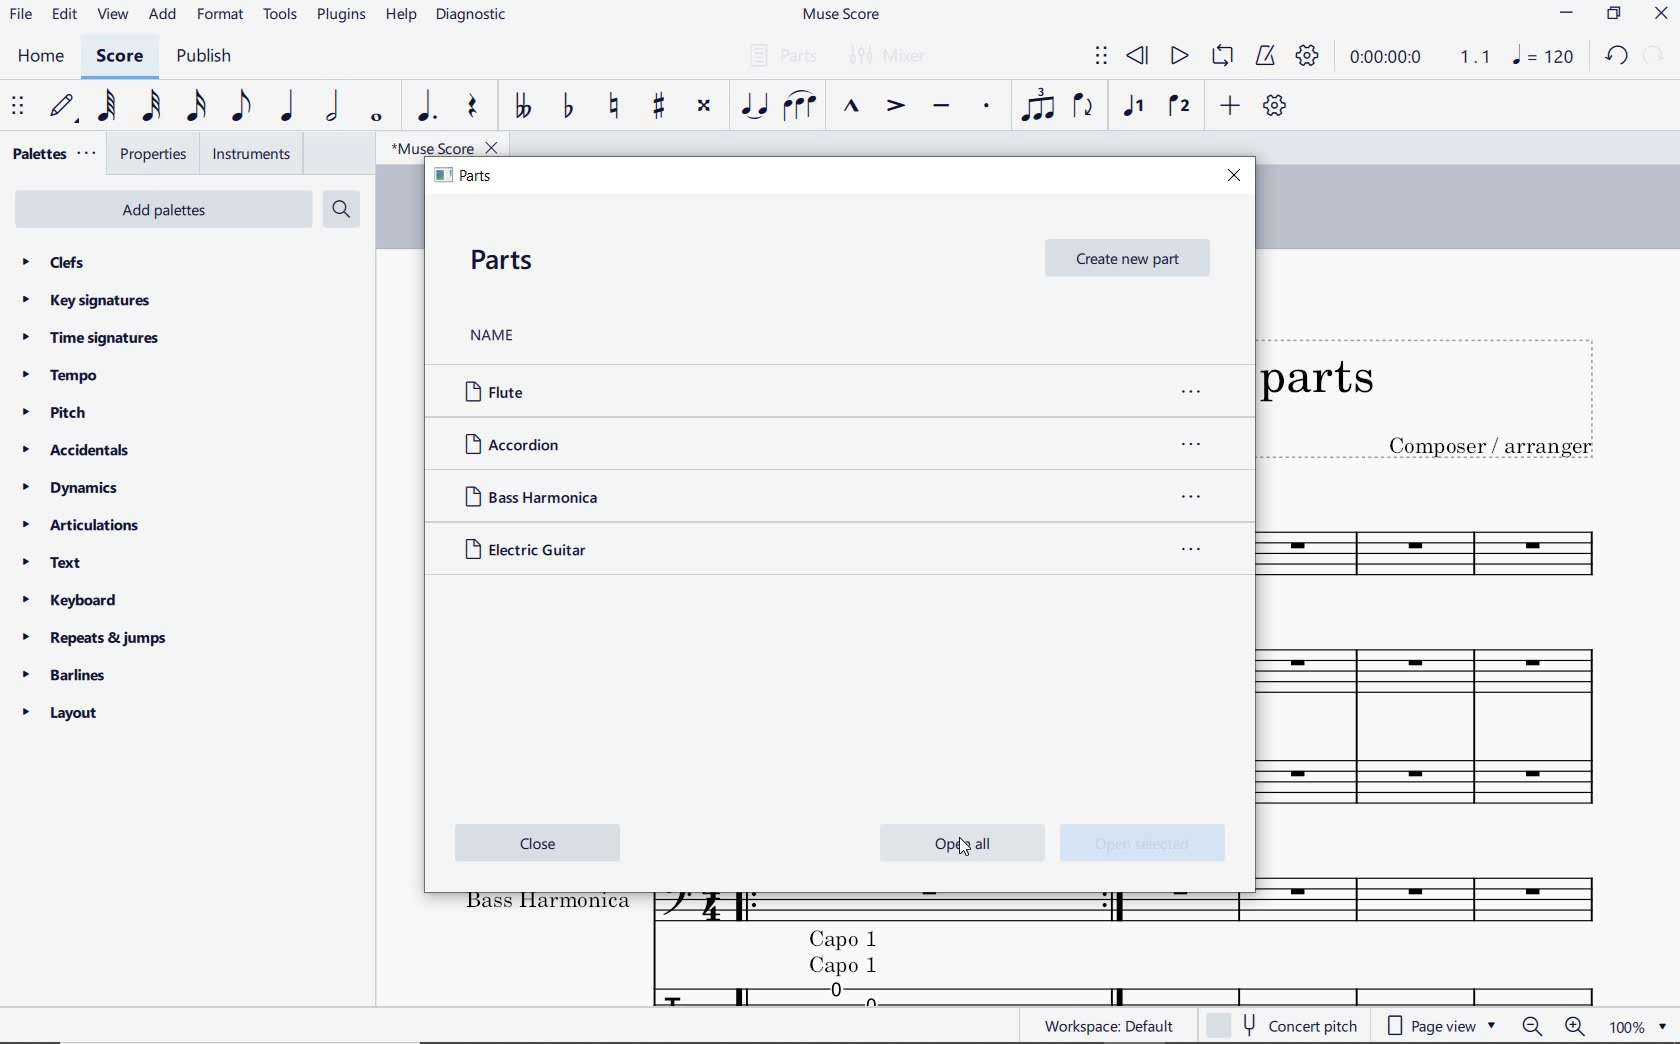 The image size is (1680, 1044). What do you see at coordinates (541, 845) in the screenshot?
I see `close` at bounding box center [541, 845].